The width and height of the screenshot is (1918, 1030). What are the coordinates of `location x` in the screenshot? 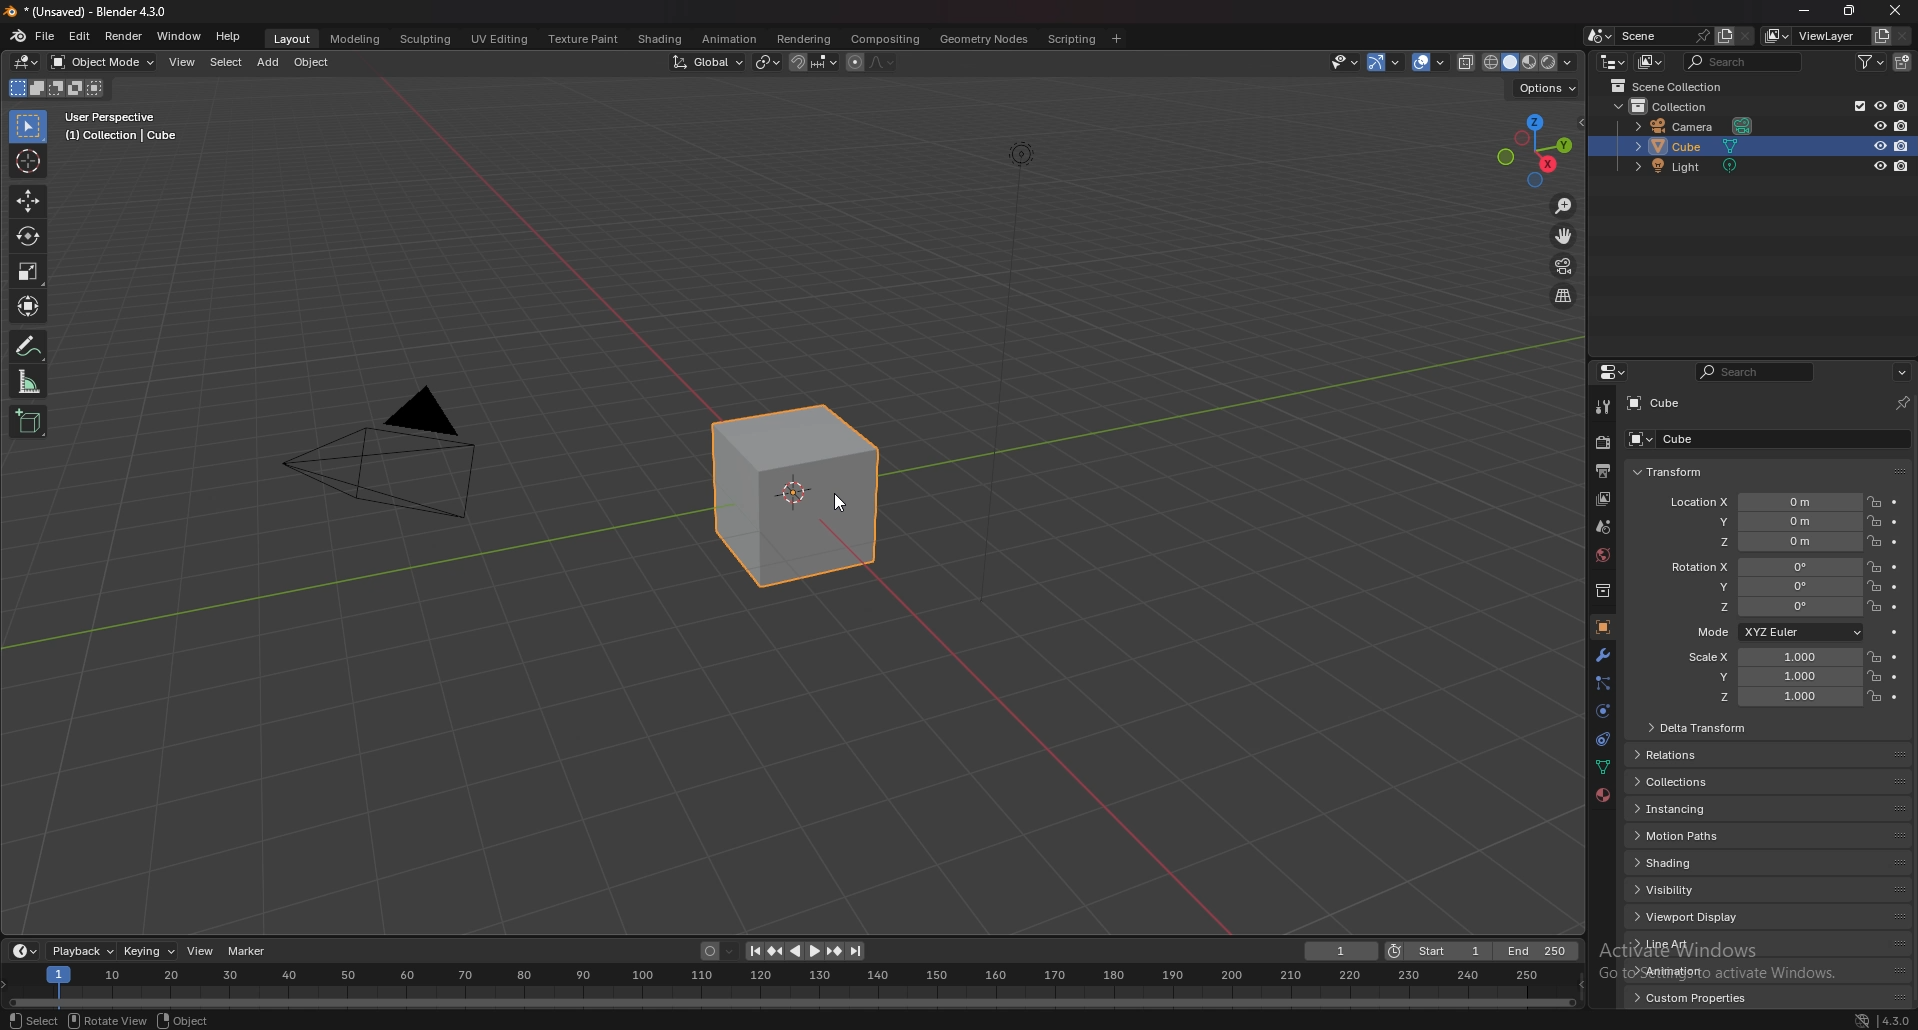 It's located at (1762, 503).